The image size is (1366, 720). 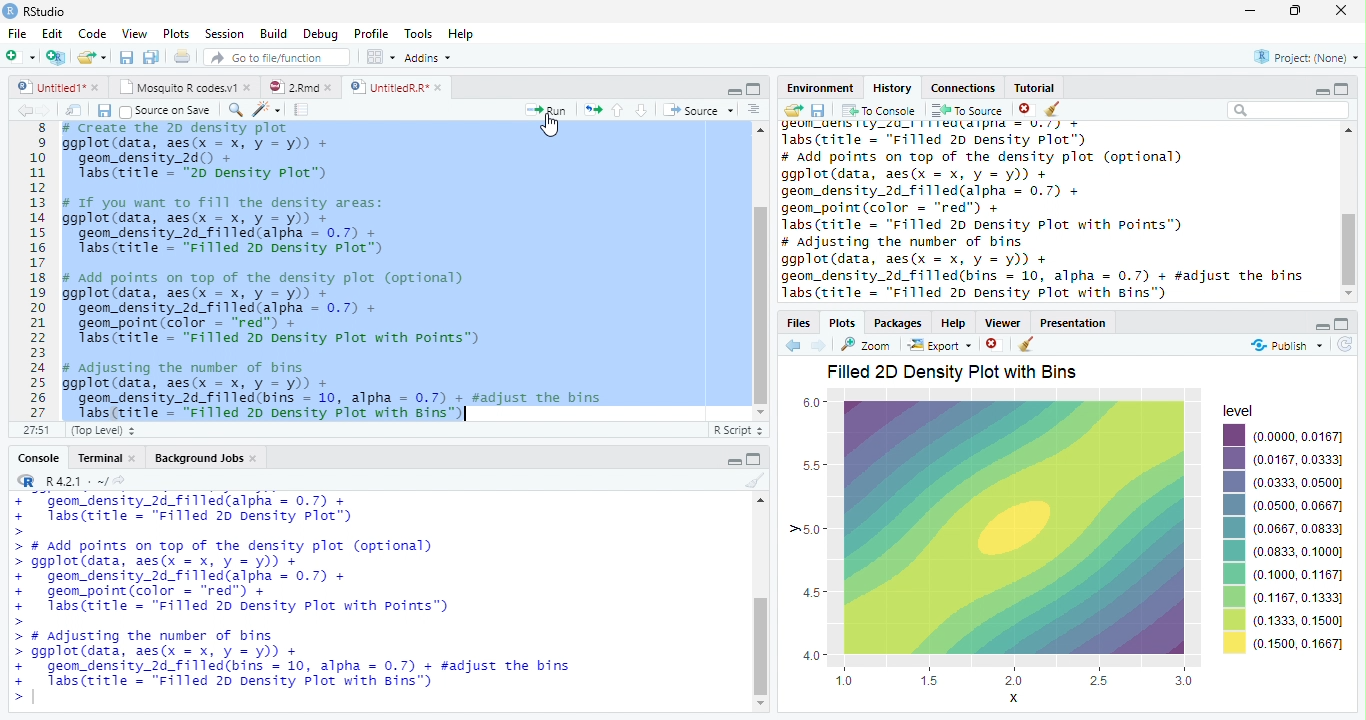 I want to click on Profile, so click(x=372, y=34).